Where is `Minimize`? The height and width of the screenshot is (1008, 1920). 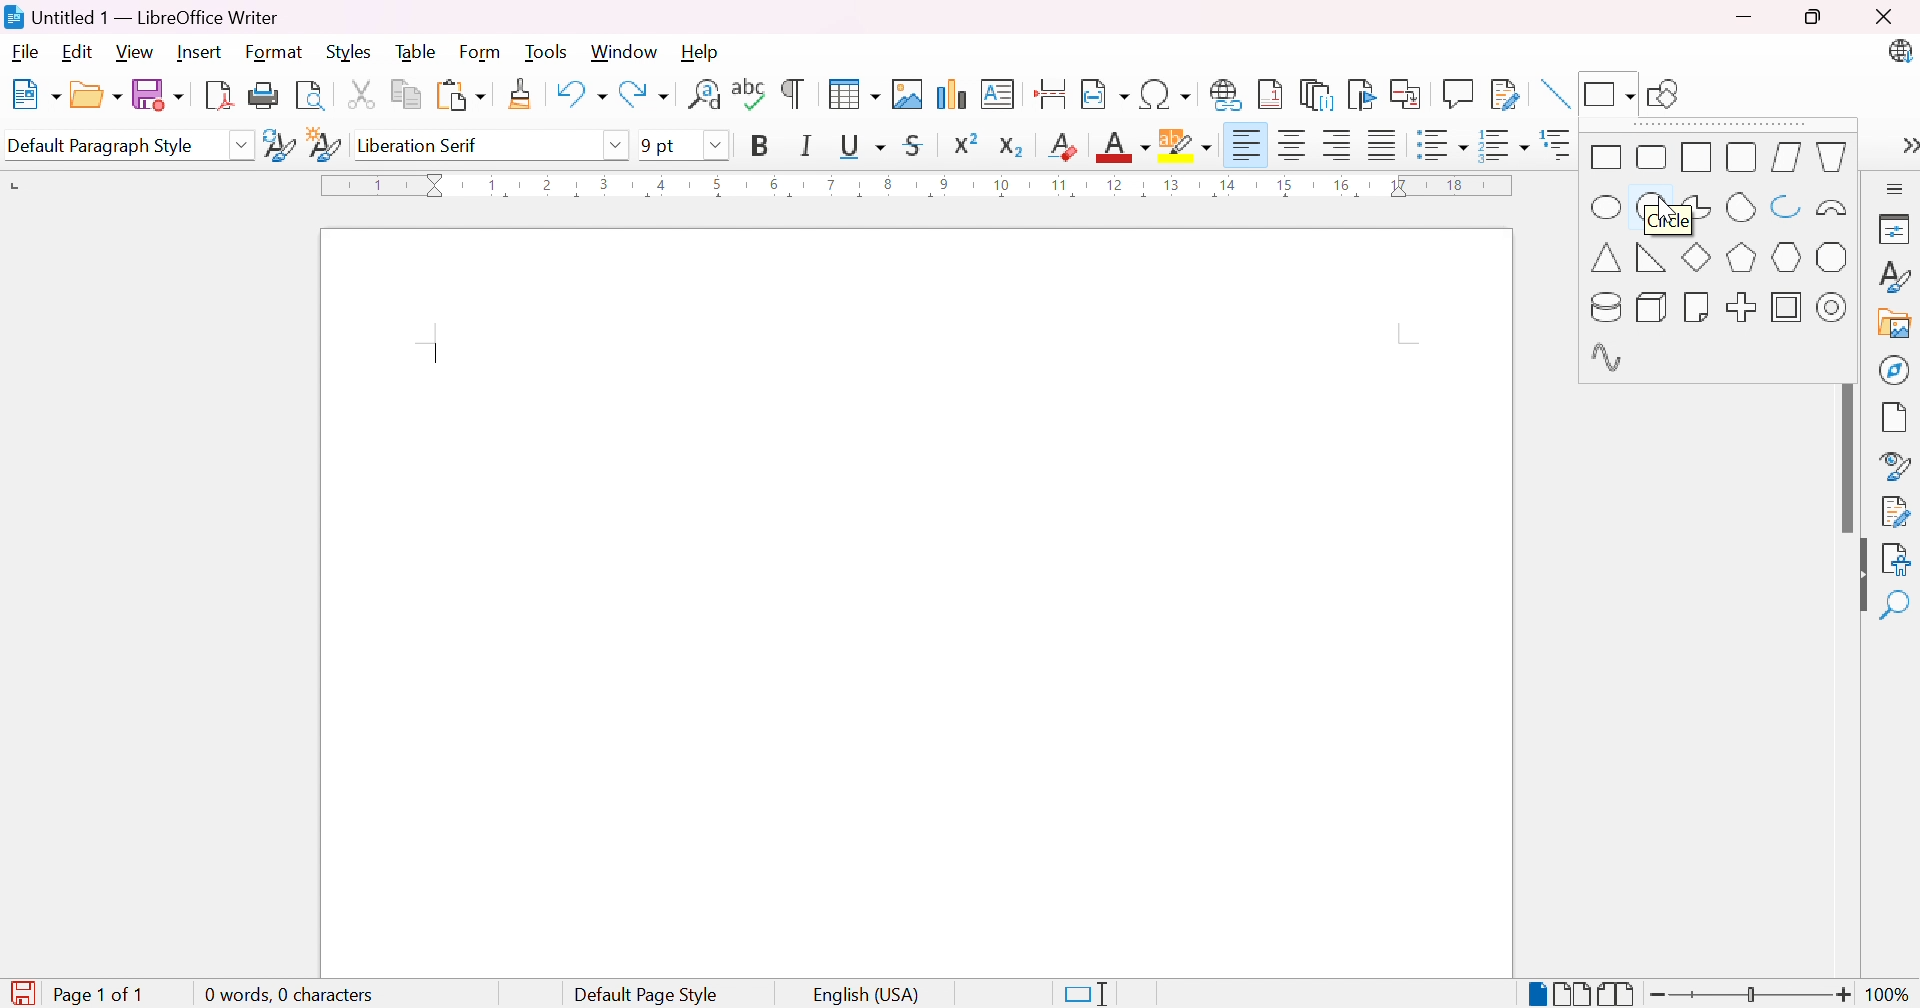
Minimize is located at coordinates (1745, 19).